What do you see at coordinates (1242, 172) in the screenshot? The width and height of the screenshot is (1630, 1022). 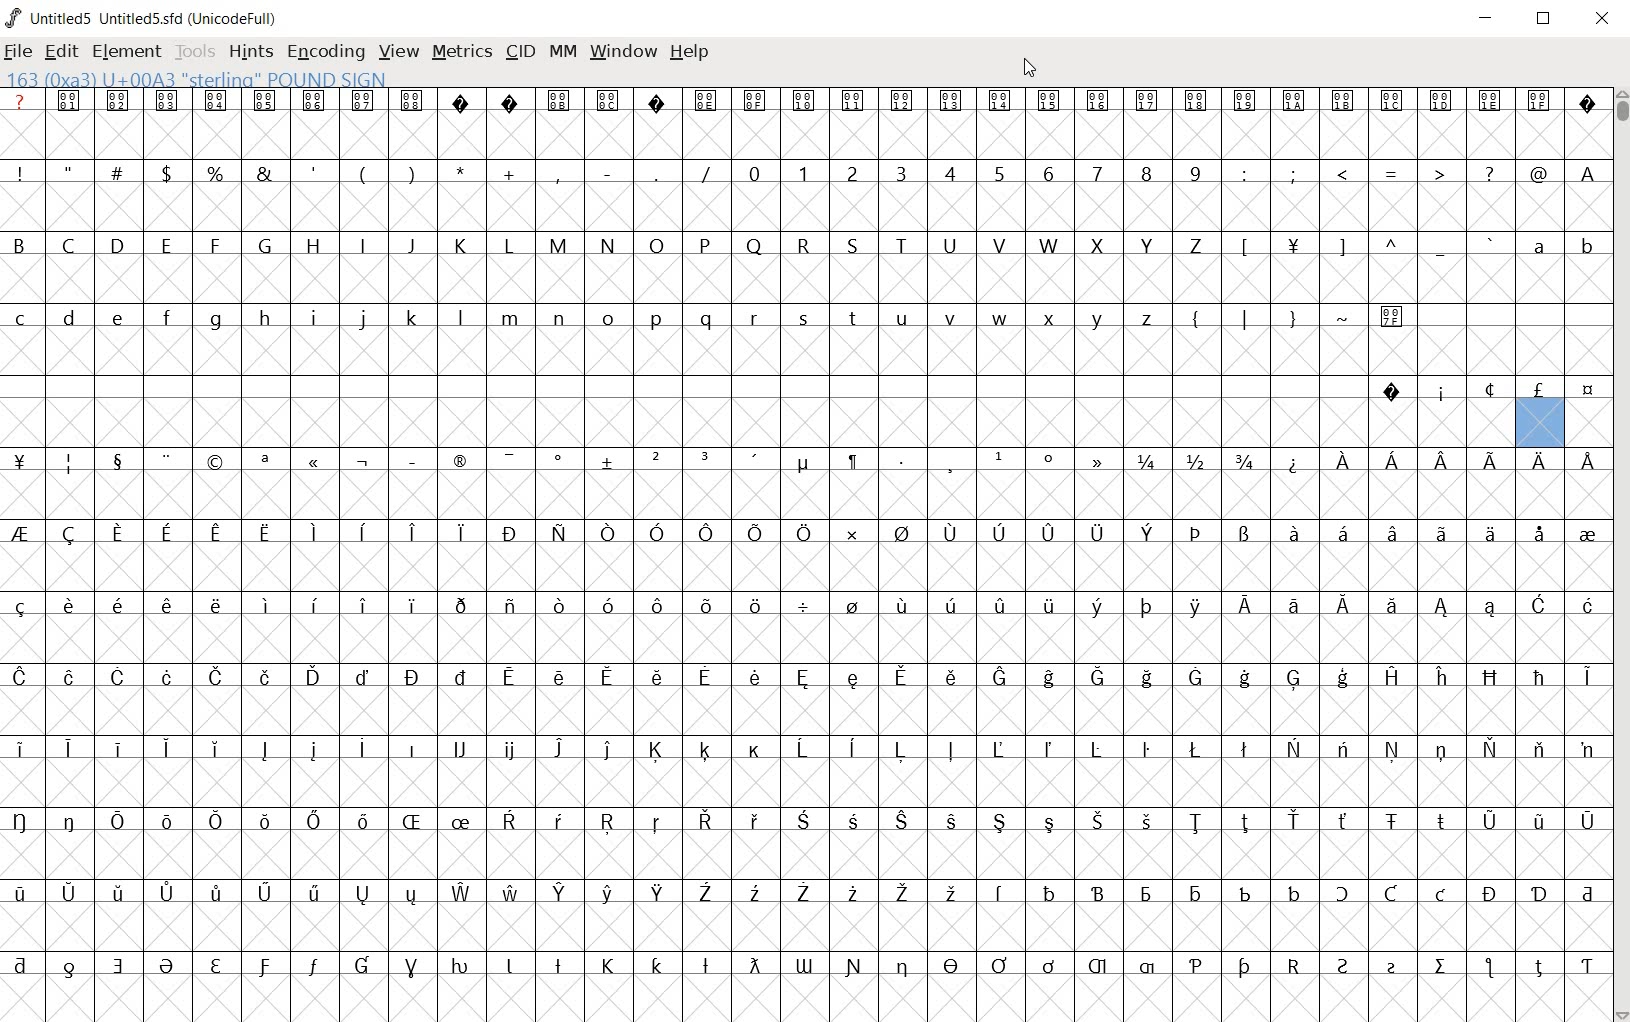 I see `:` at bounding box center [1242, 172].